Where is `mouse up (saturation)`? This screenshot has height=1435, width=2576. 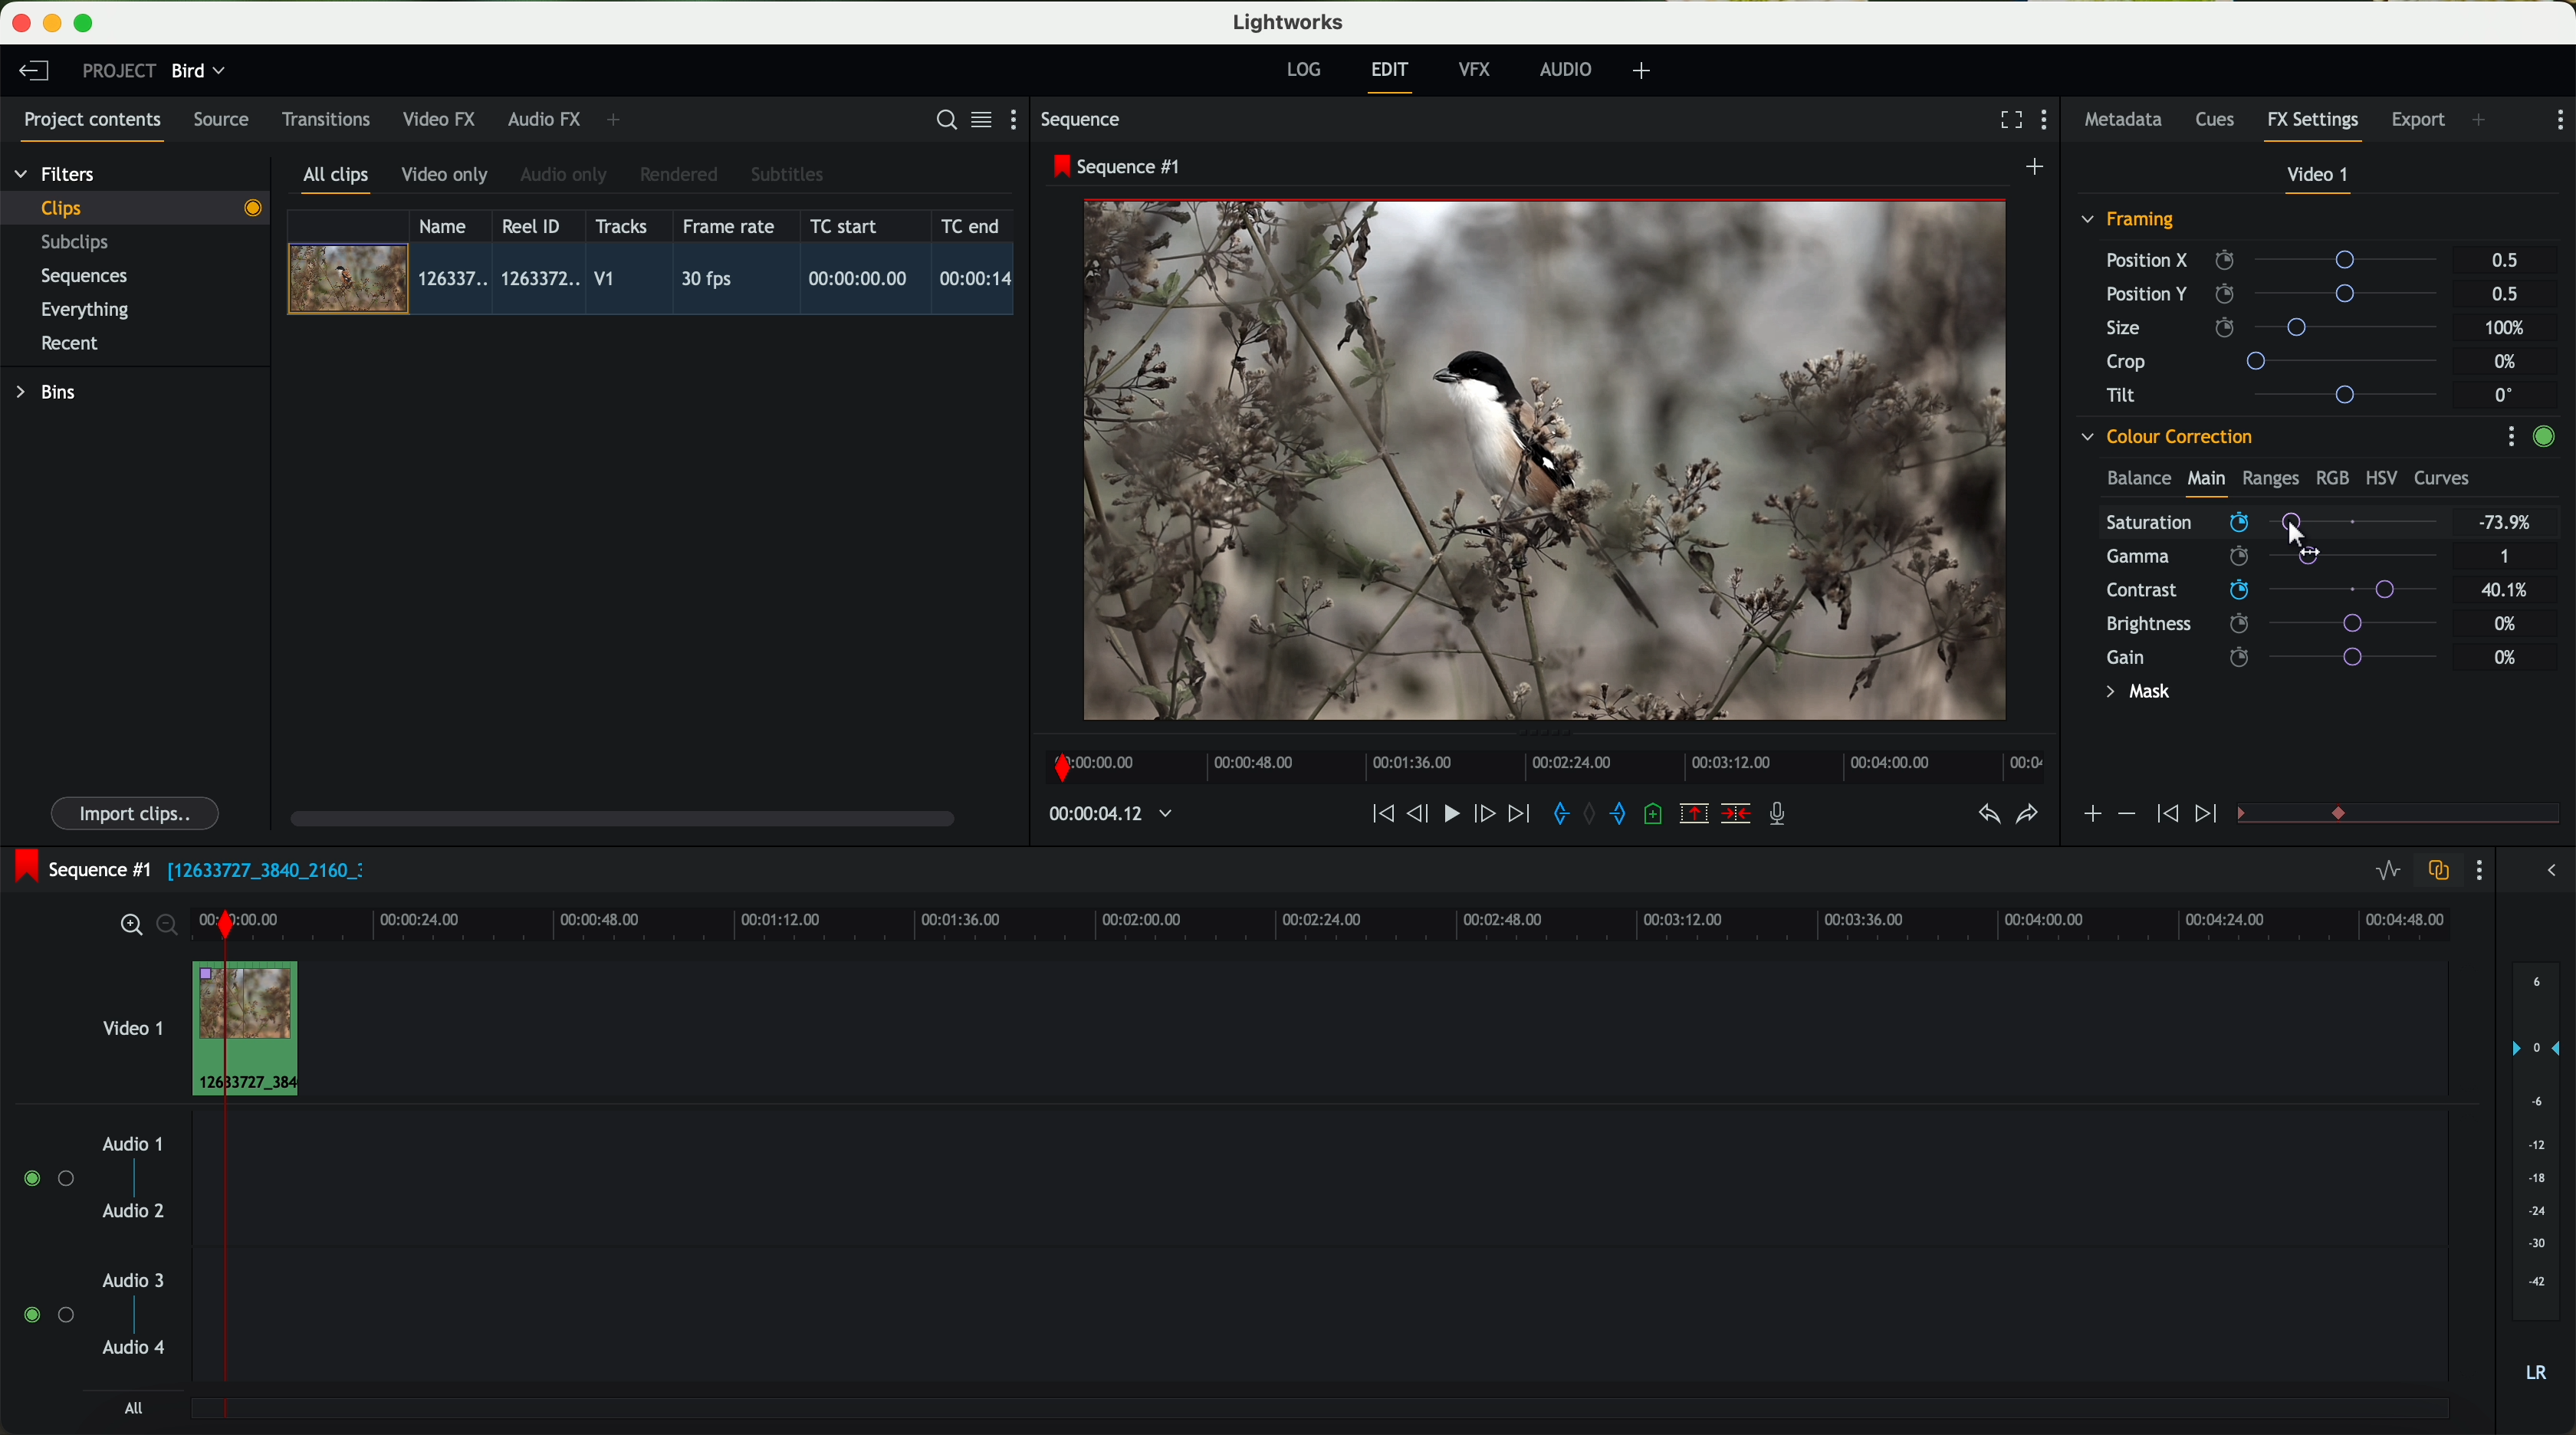
mouse up (saturation) is located at coordinates (2274, 521).